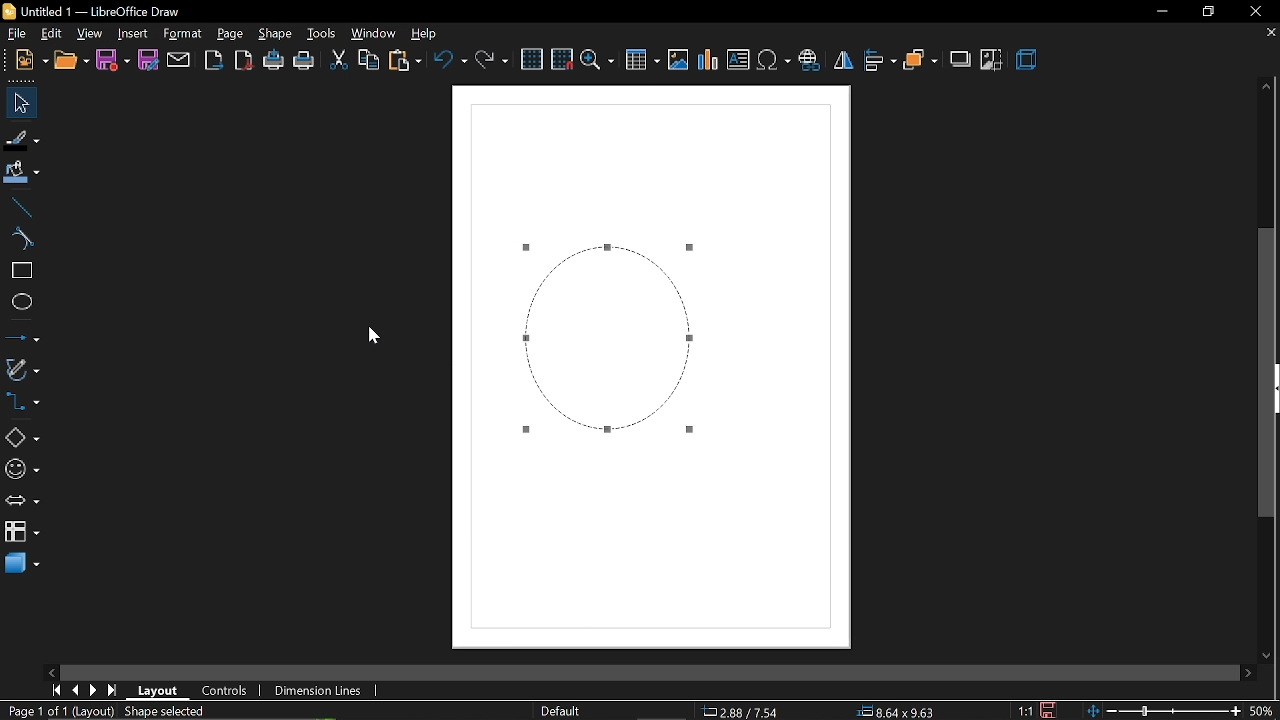  I want to click on insert chart, so click(706, 60).